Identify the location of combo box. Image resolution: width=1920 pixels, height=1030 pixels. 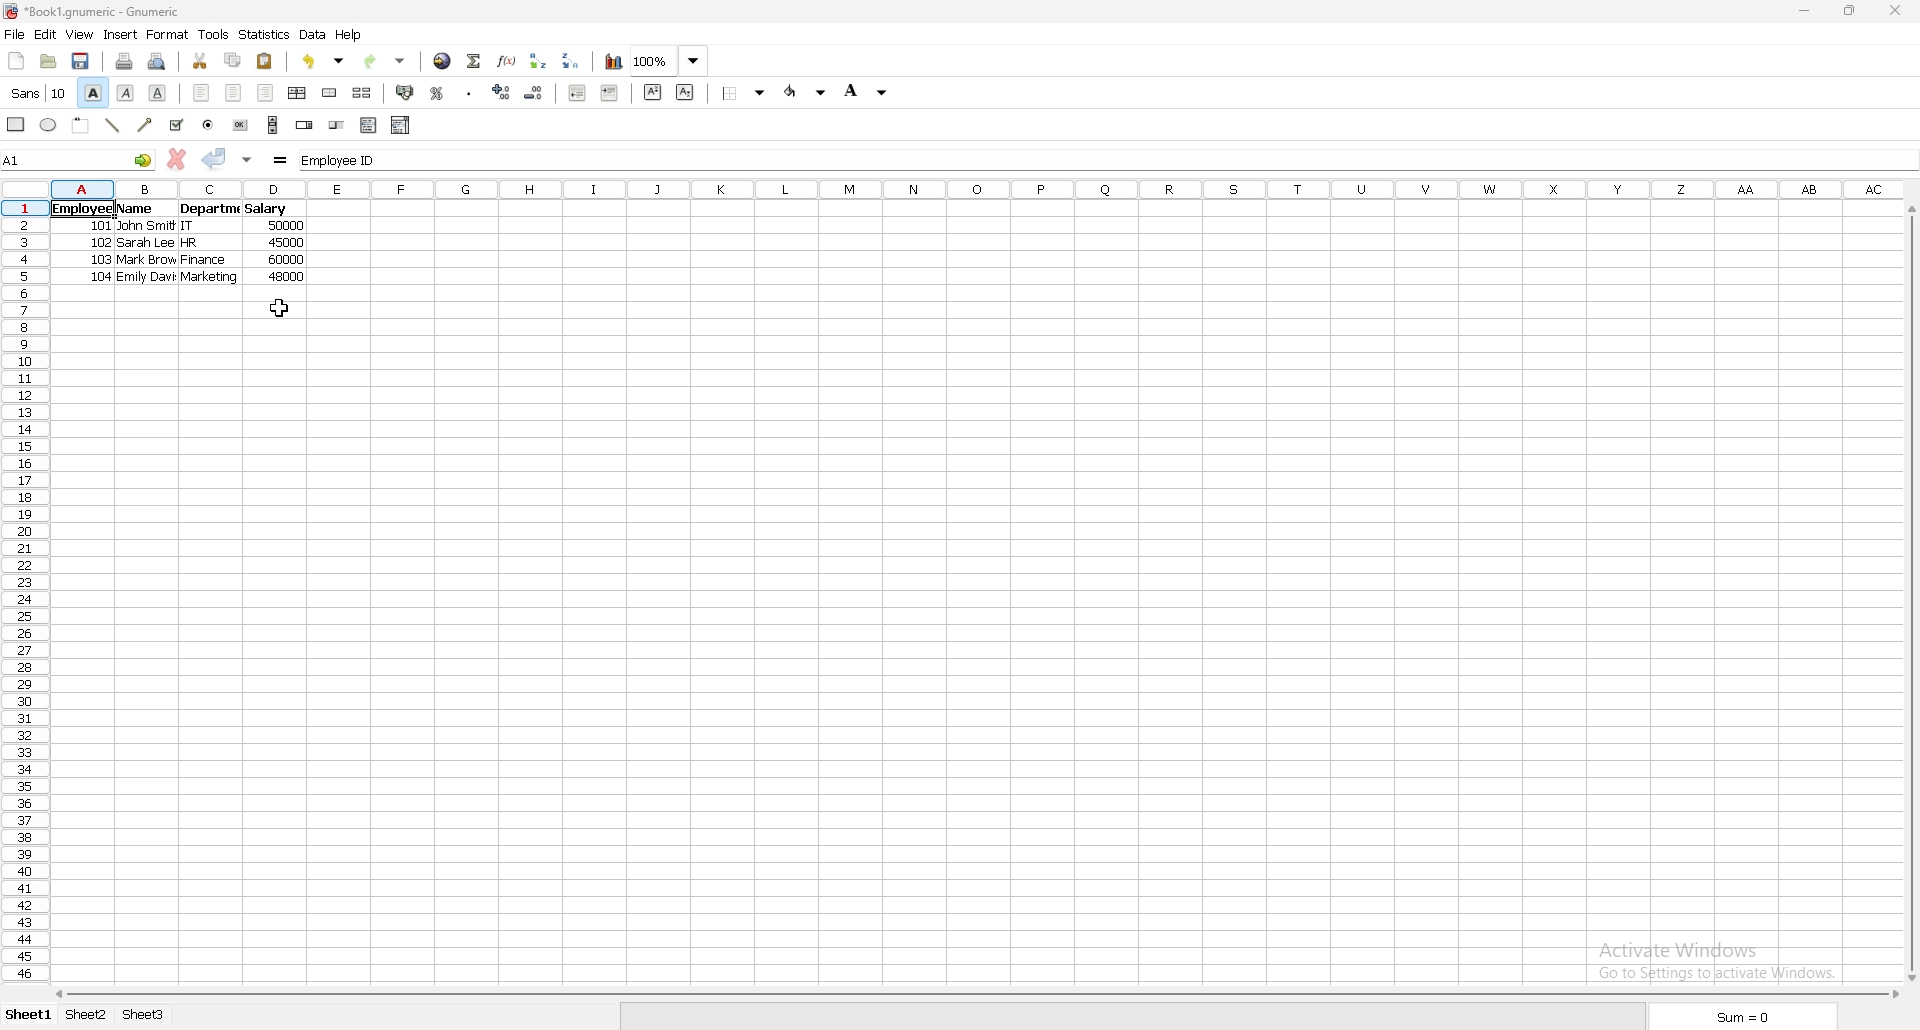
(401, 125).